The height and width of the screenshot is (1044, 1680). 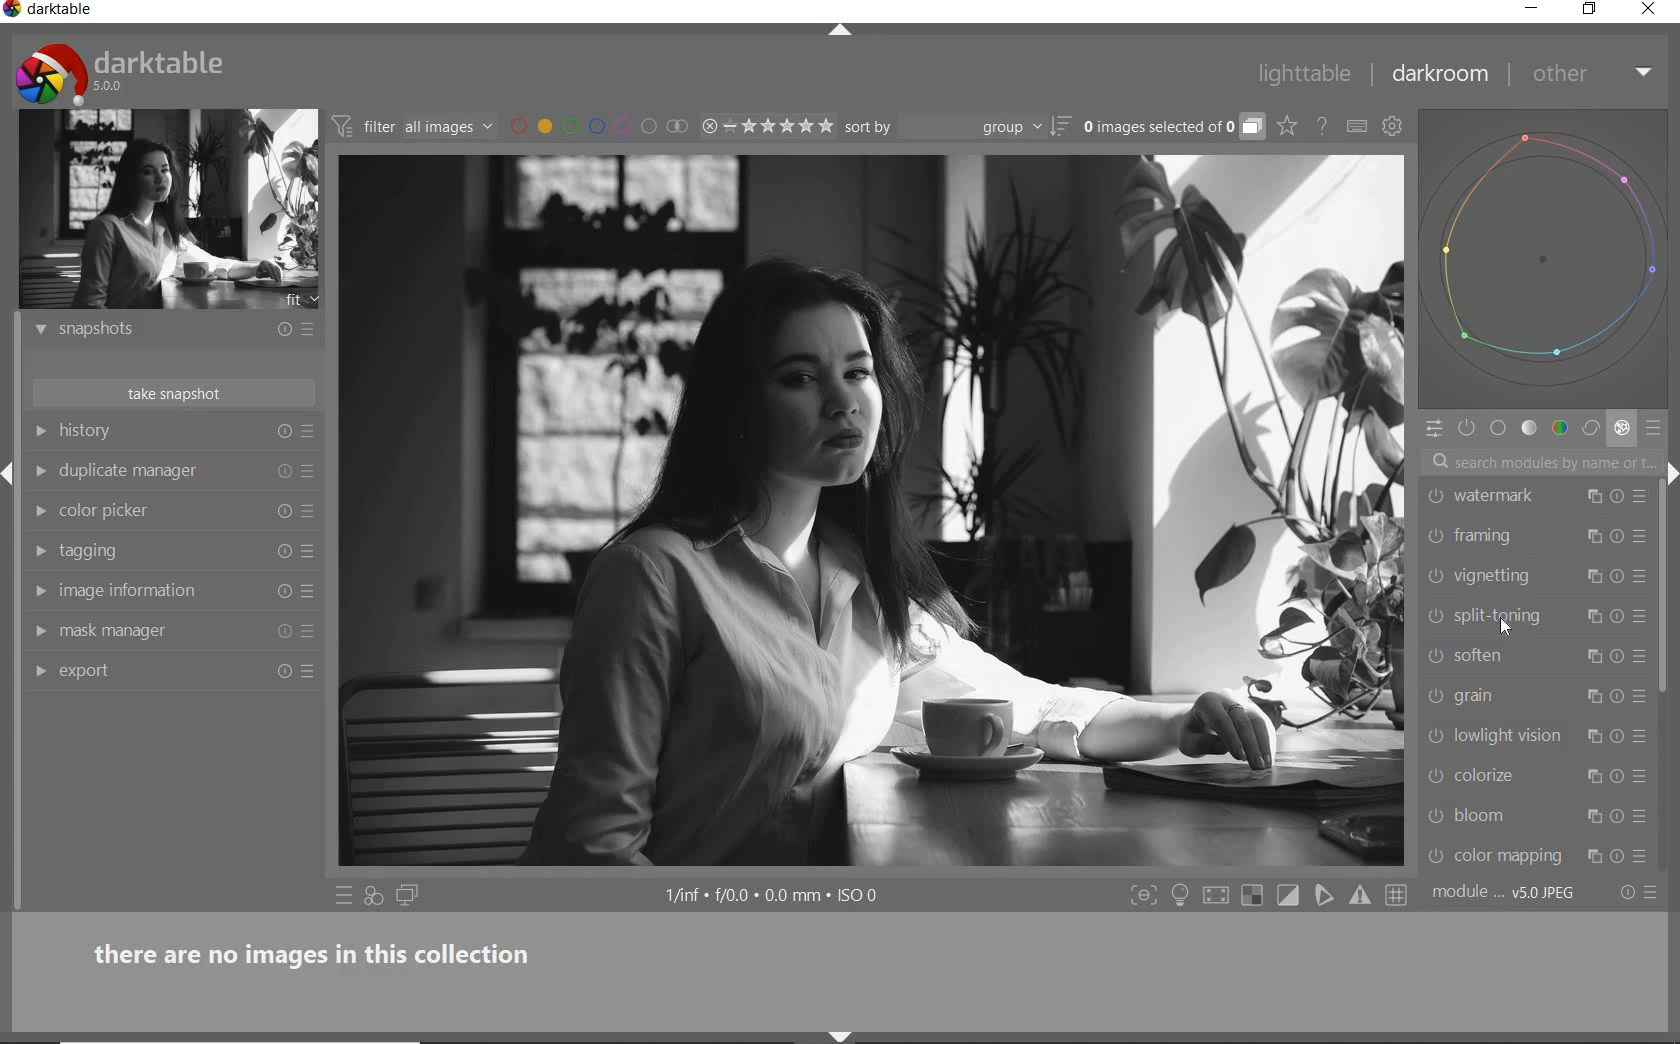 What do you see at coordinates (1643, 697) in the screenshot?
I see `preset and preferences` at bounding box center [1643, 697].